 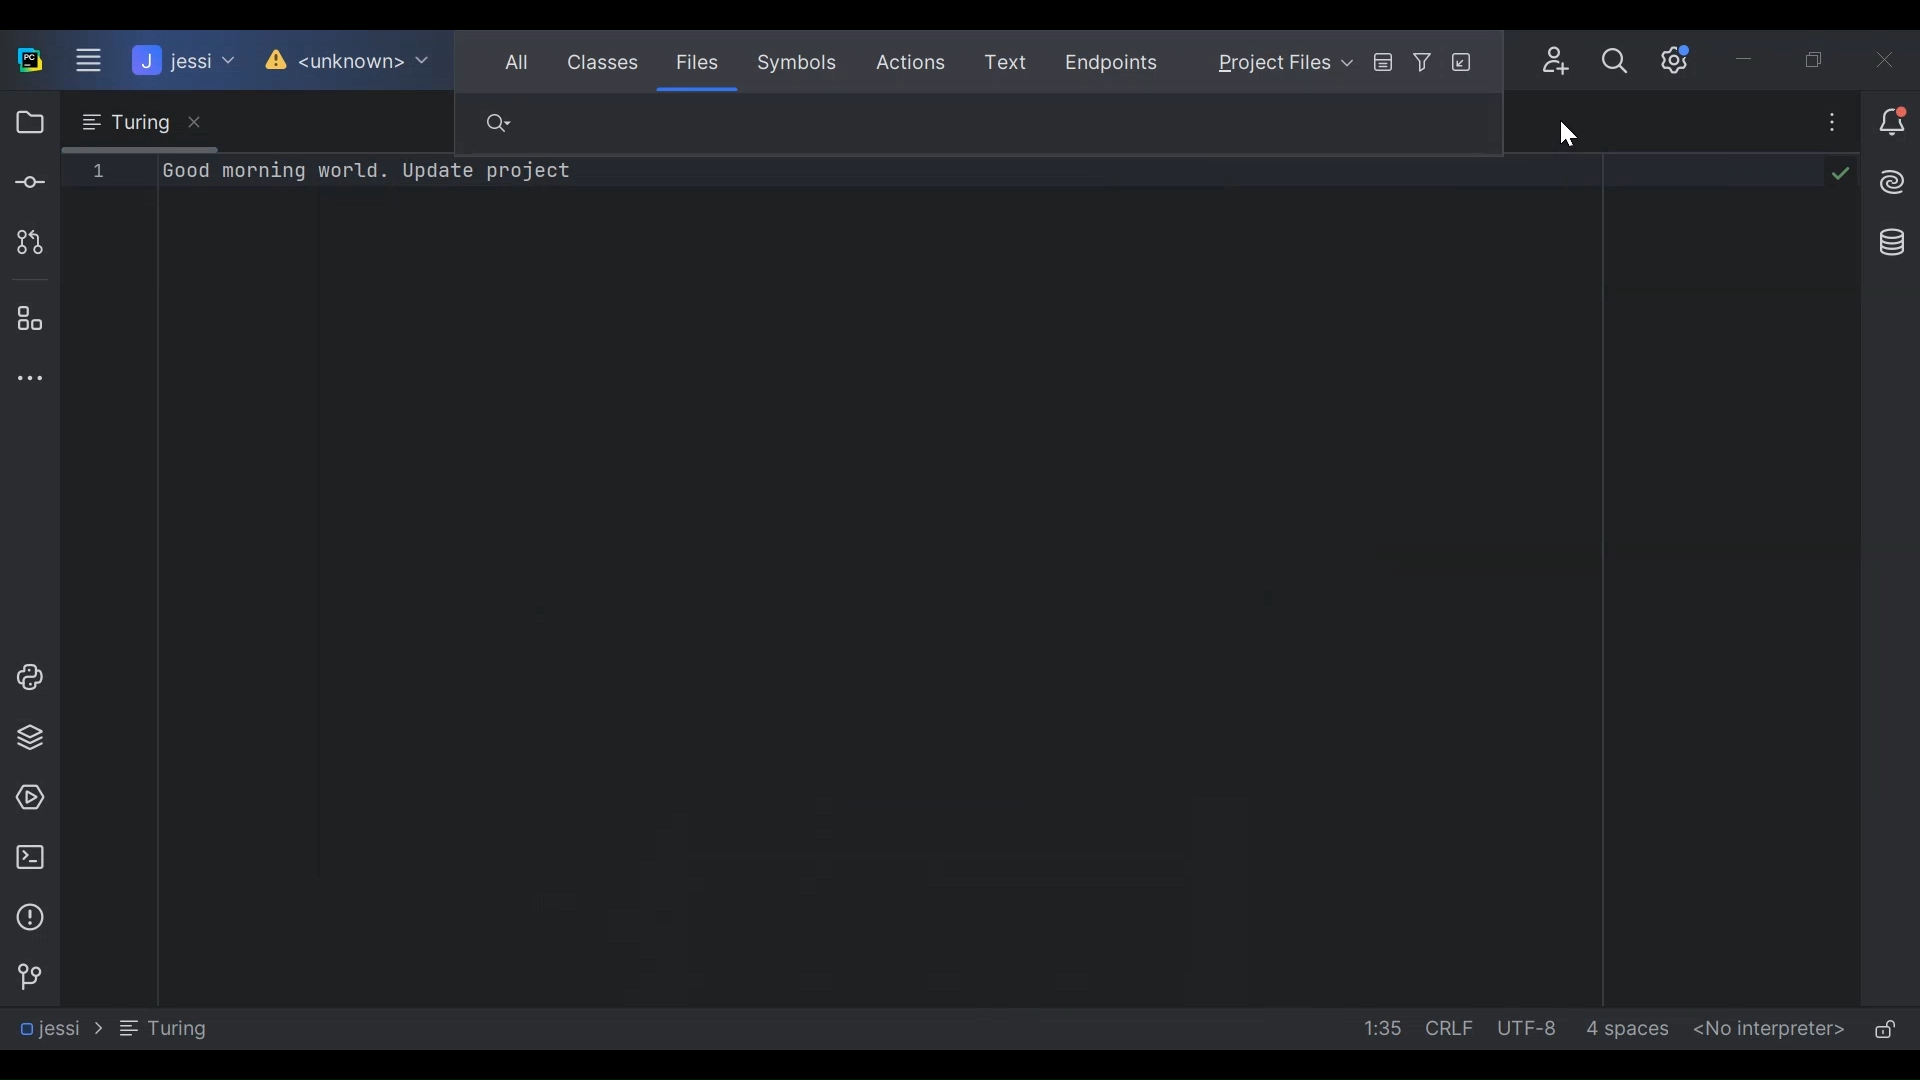 I want to click on Symbols, so click(x=799, y=63).